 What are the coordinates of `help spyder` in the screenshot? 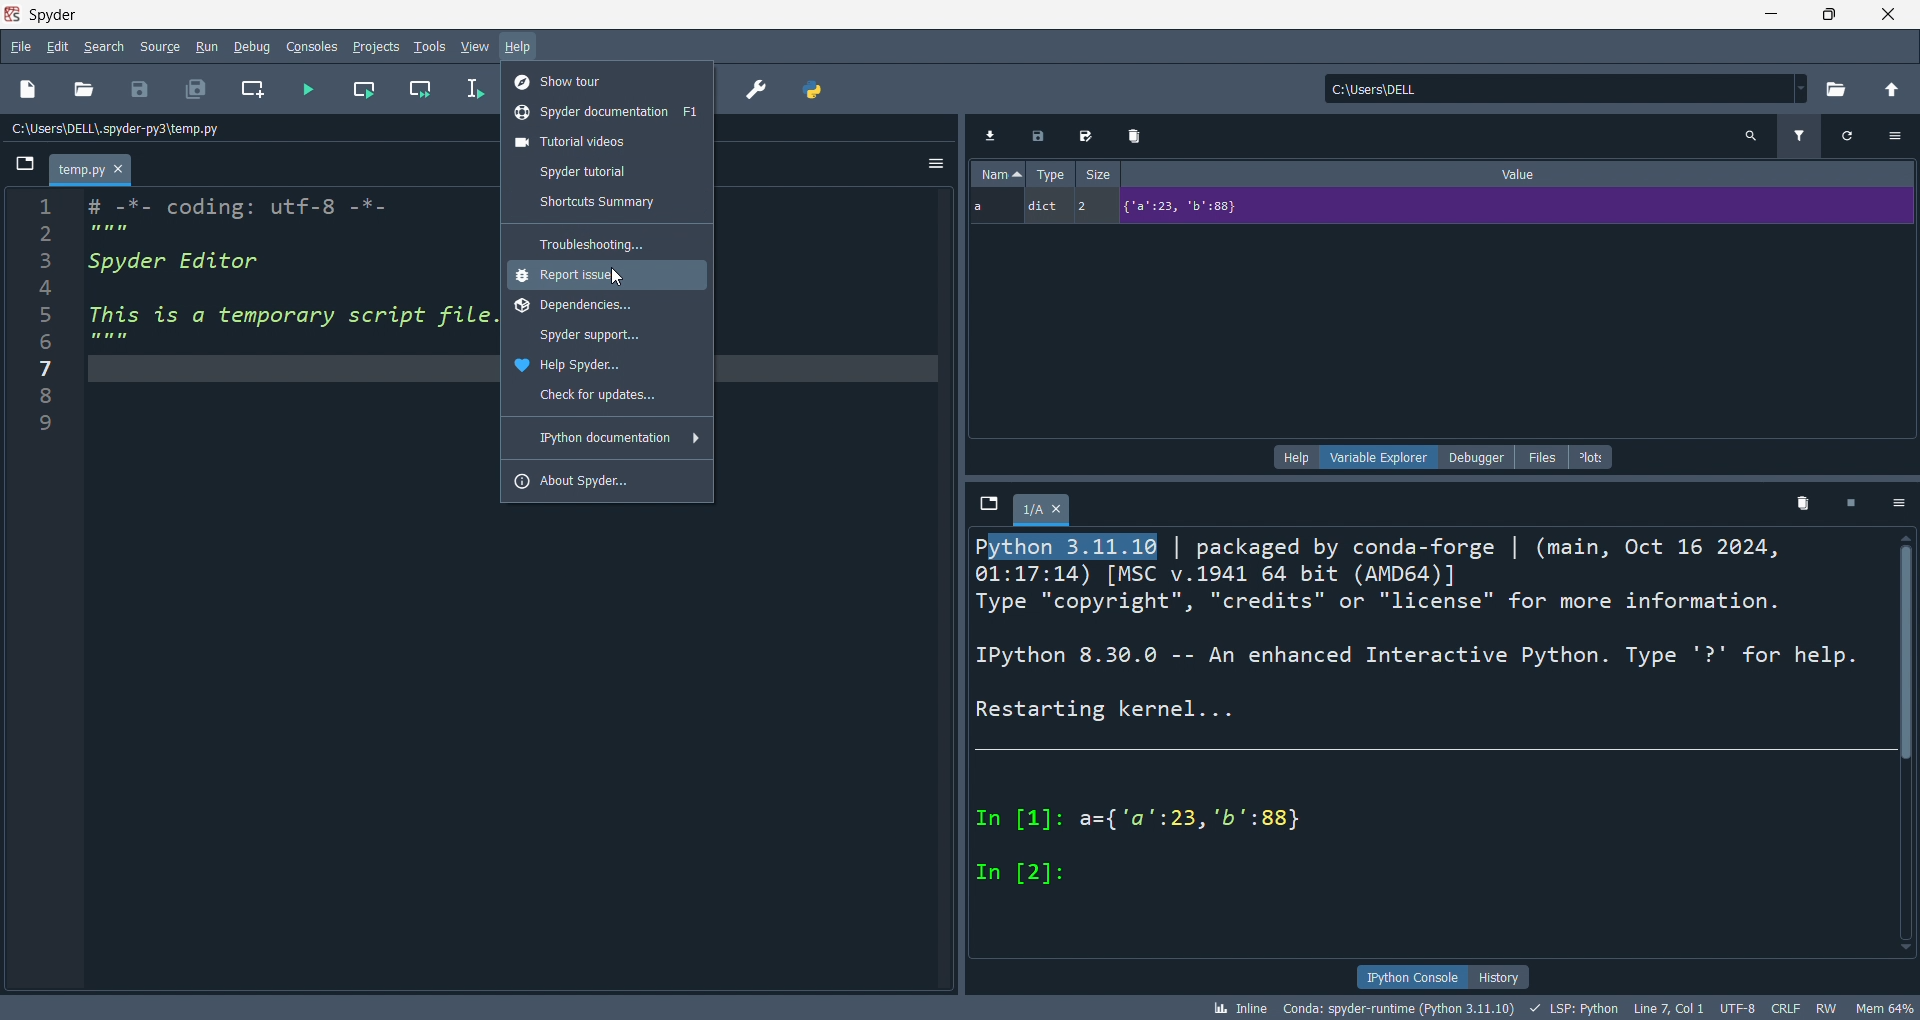 It's located at (608, 364).